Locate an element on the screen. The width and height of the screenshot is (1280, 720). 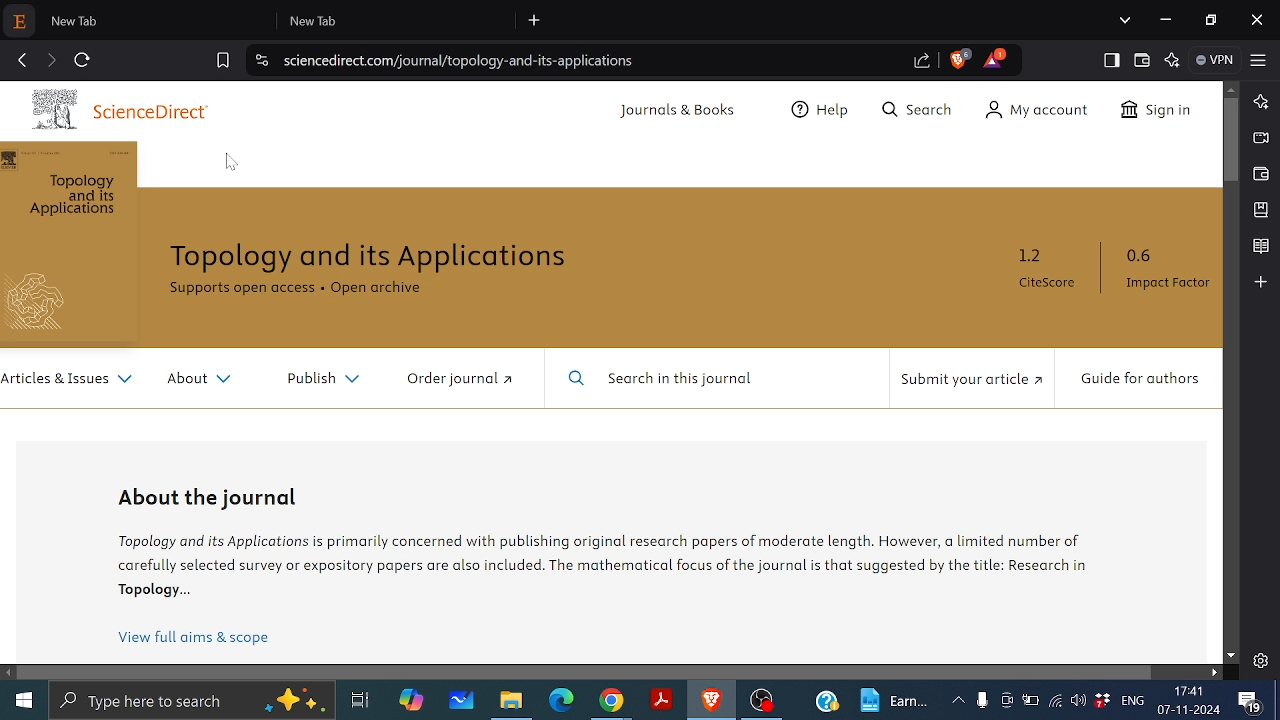
previous is located at coordinates (20, 61).